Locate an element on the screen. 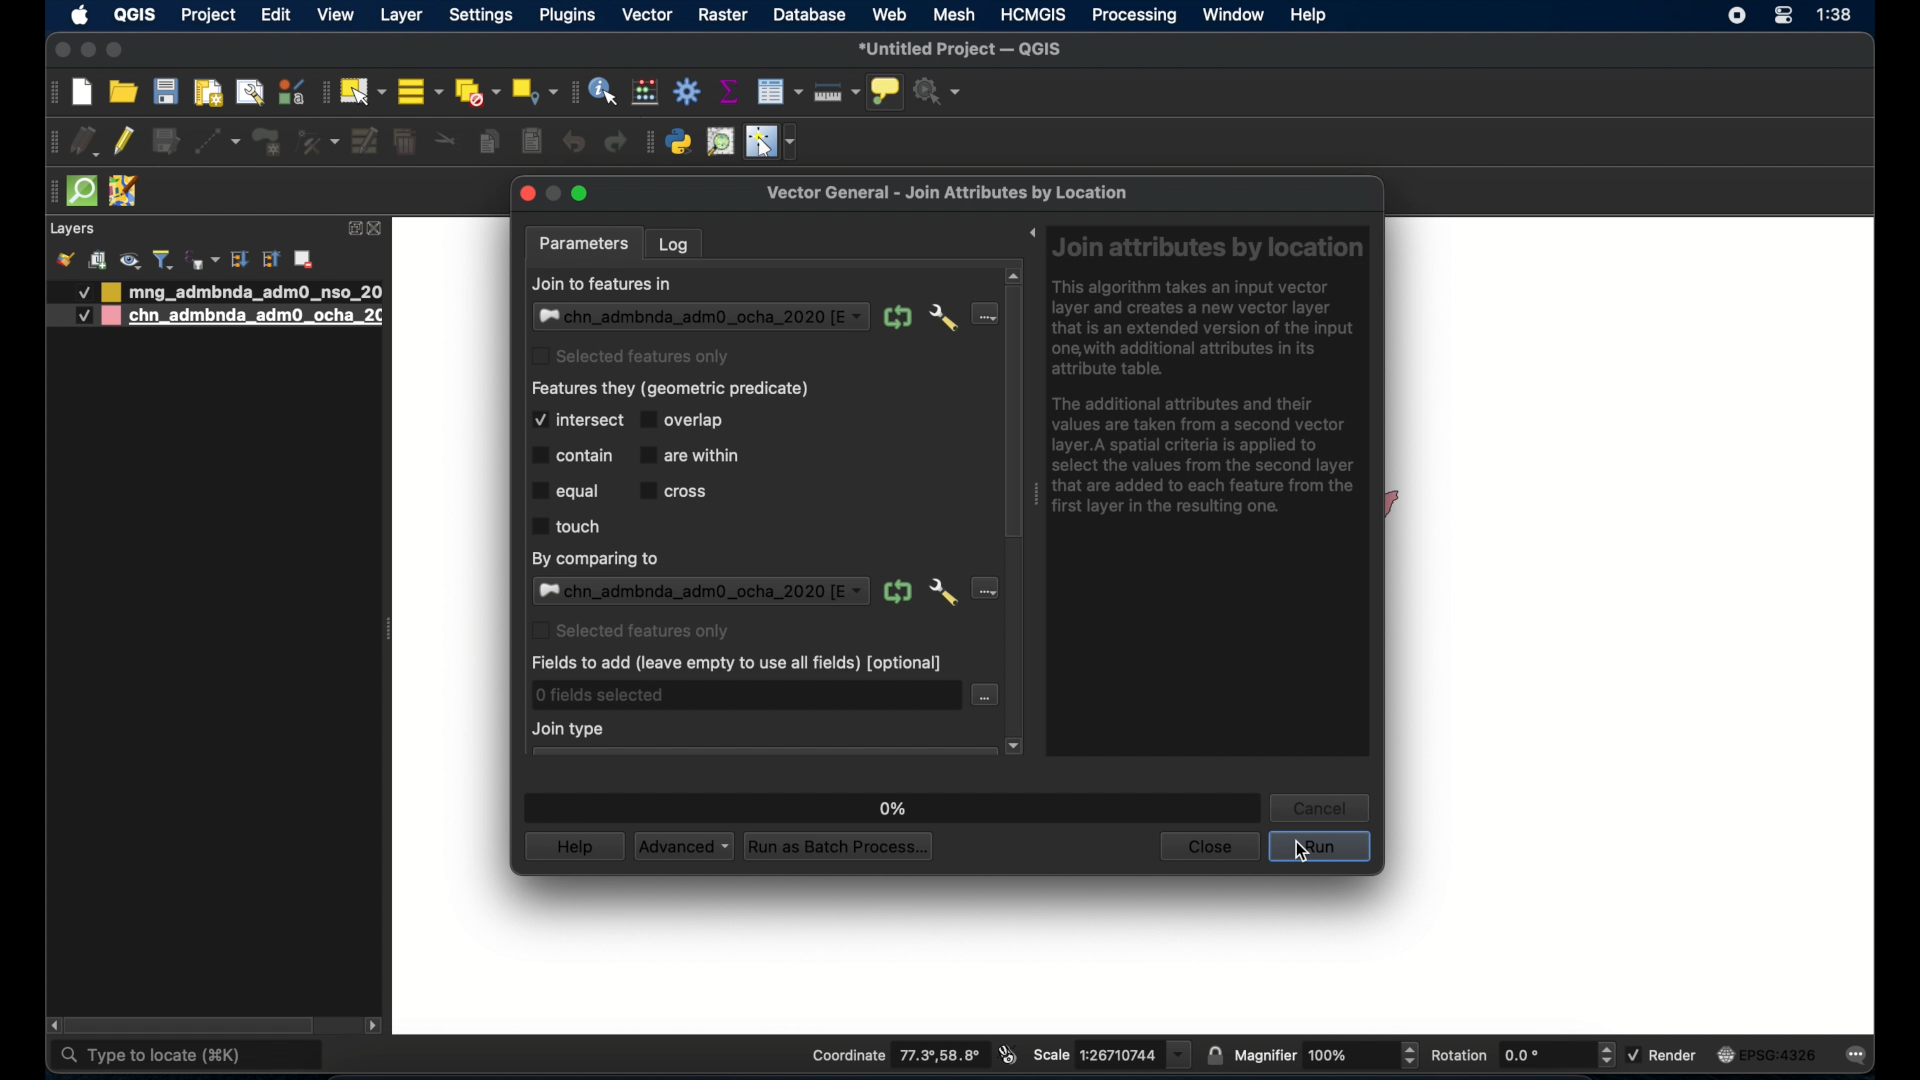 The width and height of the screenshot is (1920, 1080). style manager is located at coordinates (290, 91).